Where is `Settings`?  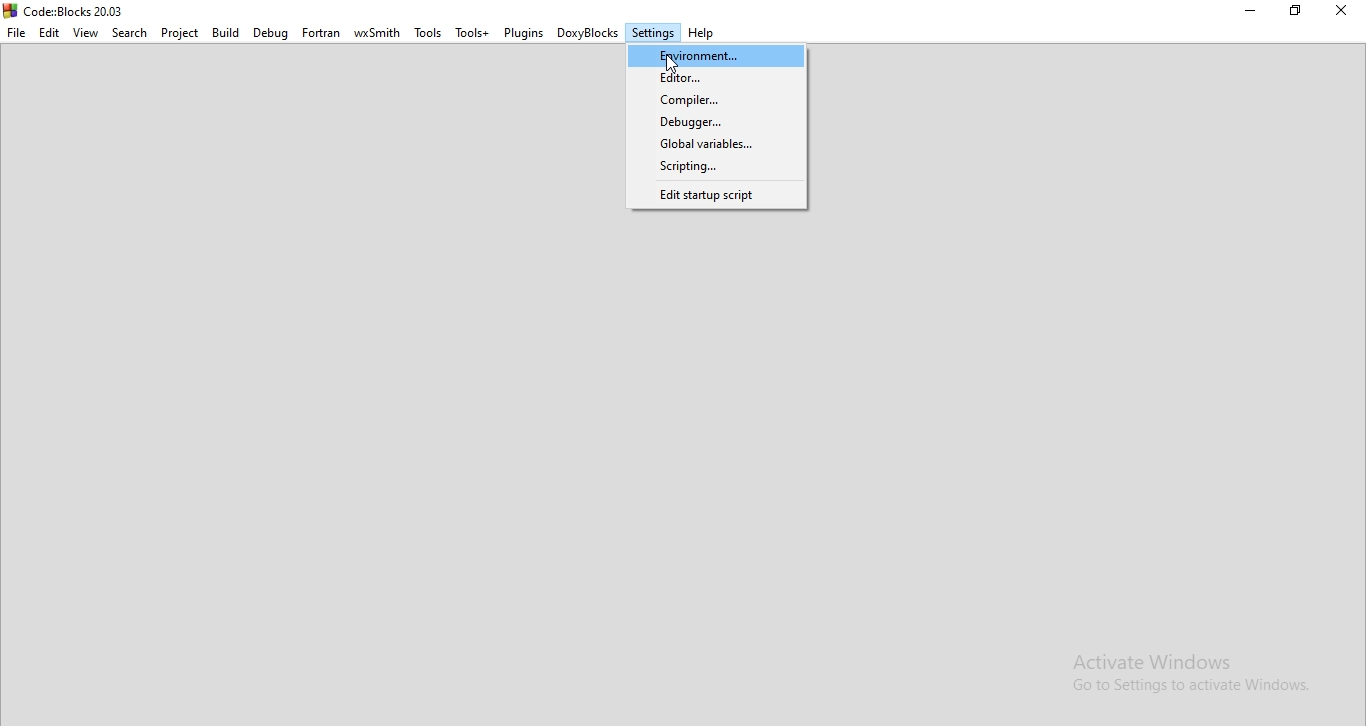 Settings is located at coordinates (653, 32).